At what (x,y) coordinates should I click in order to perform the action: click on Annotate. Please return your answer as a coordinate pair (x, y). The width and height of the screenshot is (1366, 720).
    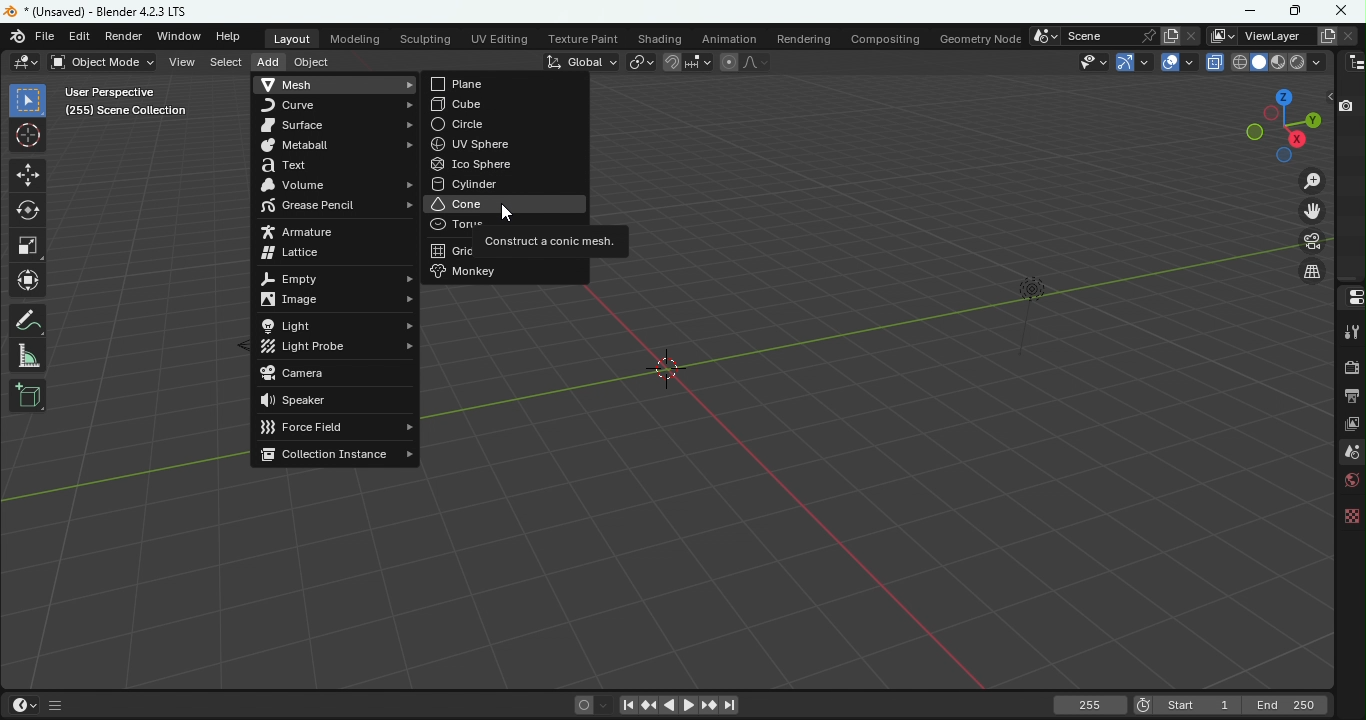
    Looking at the image, I should click on (30, 319).